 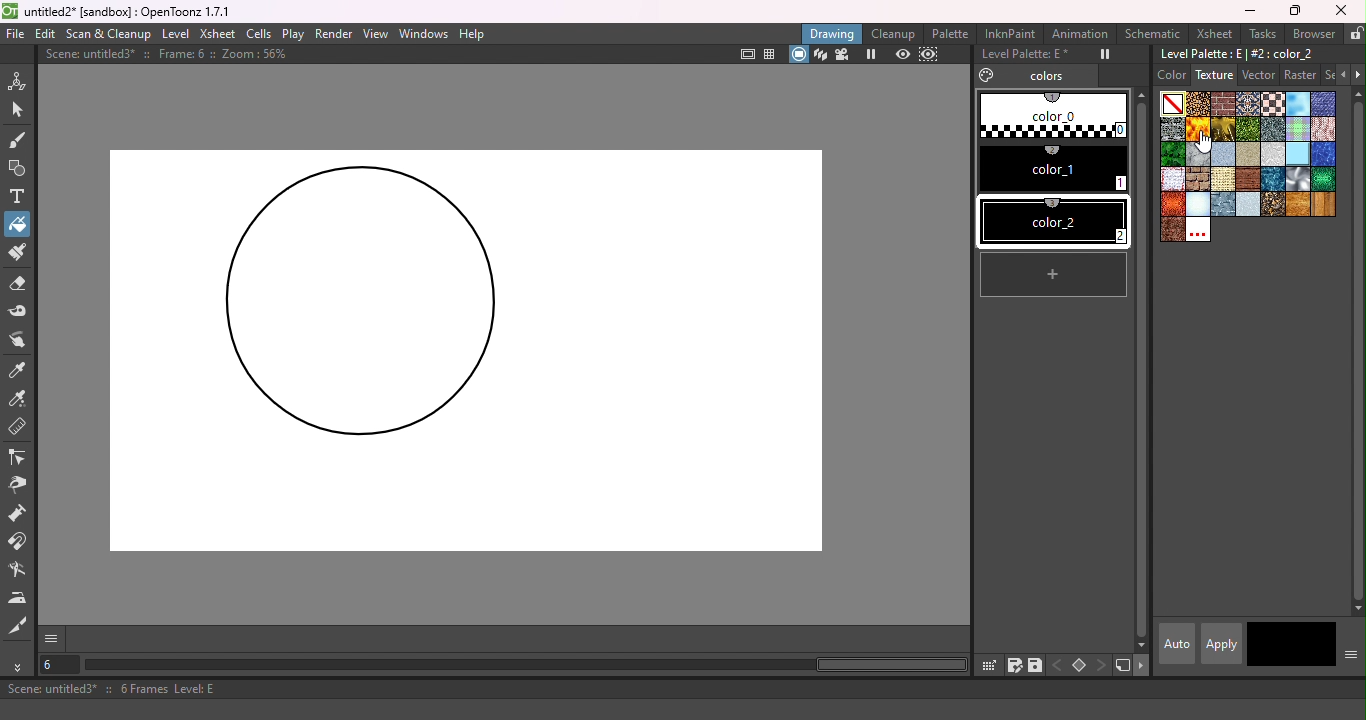 I want to click on Xsheet, so click(x=218, y=34).